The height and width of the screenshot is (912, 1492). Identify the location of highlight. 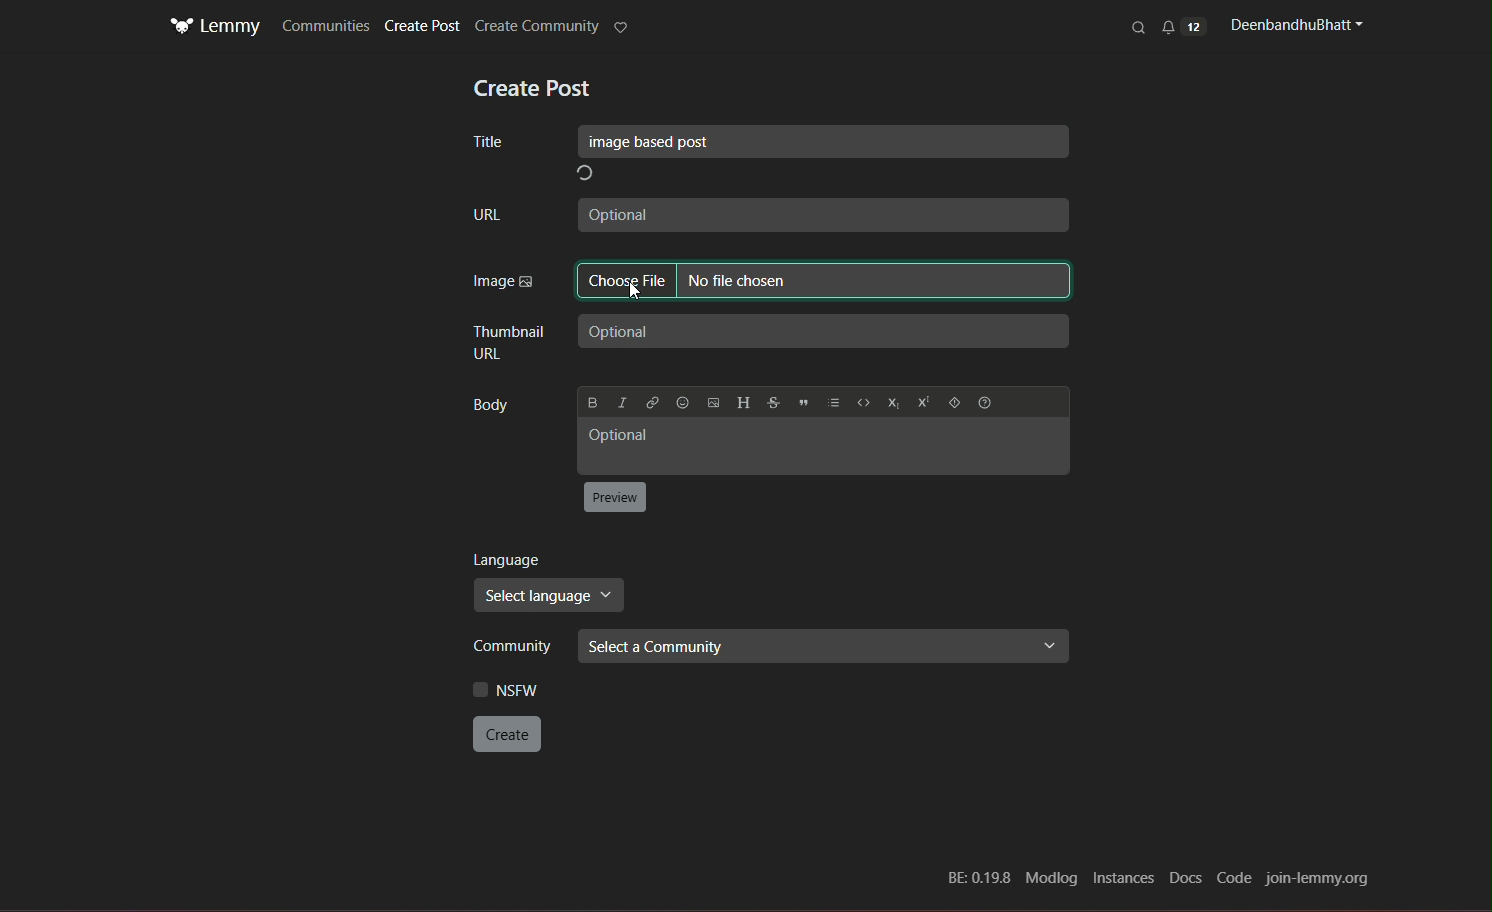
(823, 283).